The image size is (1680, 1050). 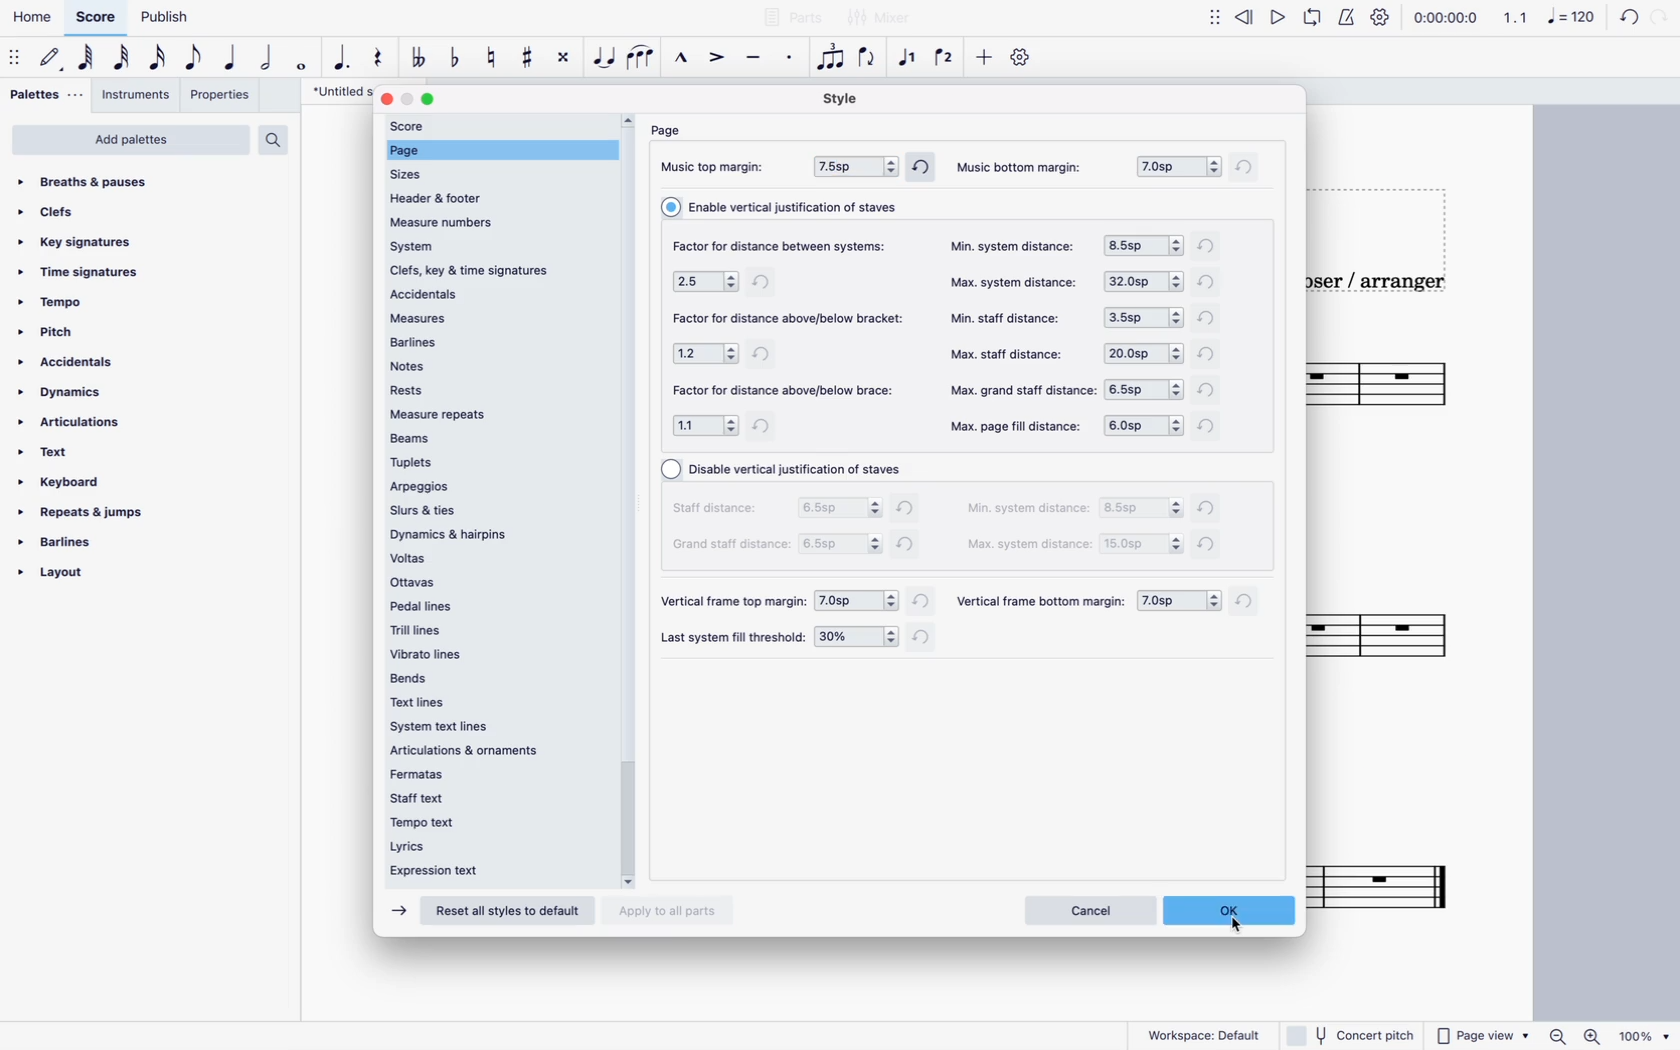 I want to click on max grand staff distance, so click(x=1019, y=392).